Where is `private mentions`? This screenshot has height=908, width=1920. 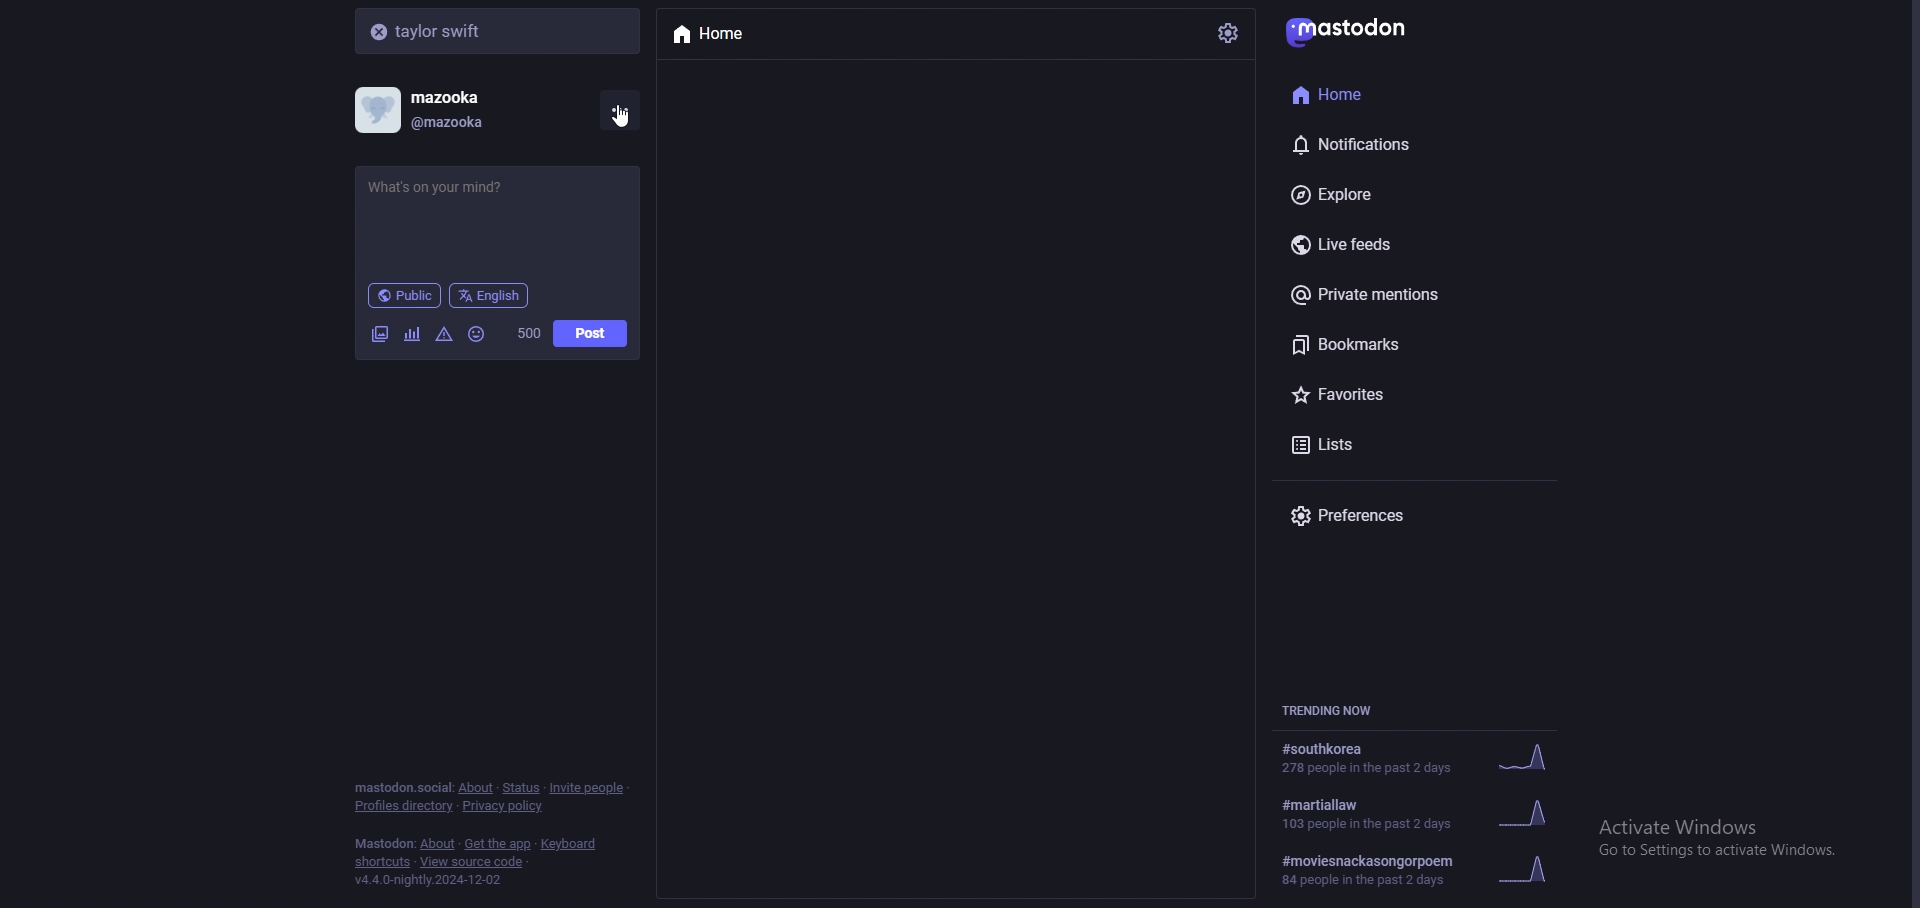 private mentions is located at coordinates (1402, 292).